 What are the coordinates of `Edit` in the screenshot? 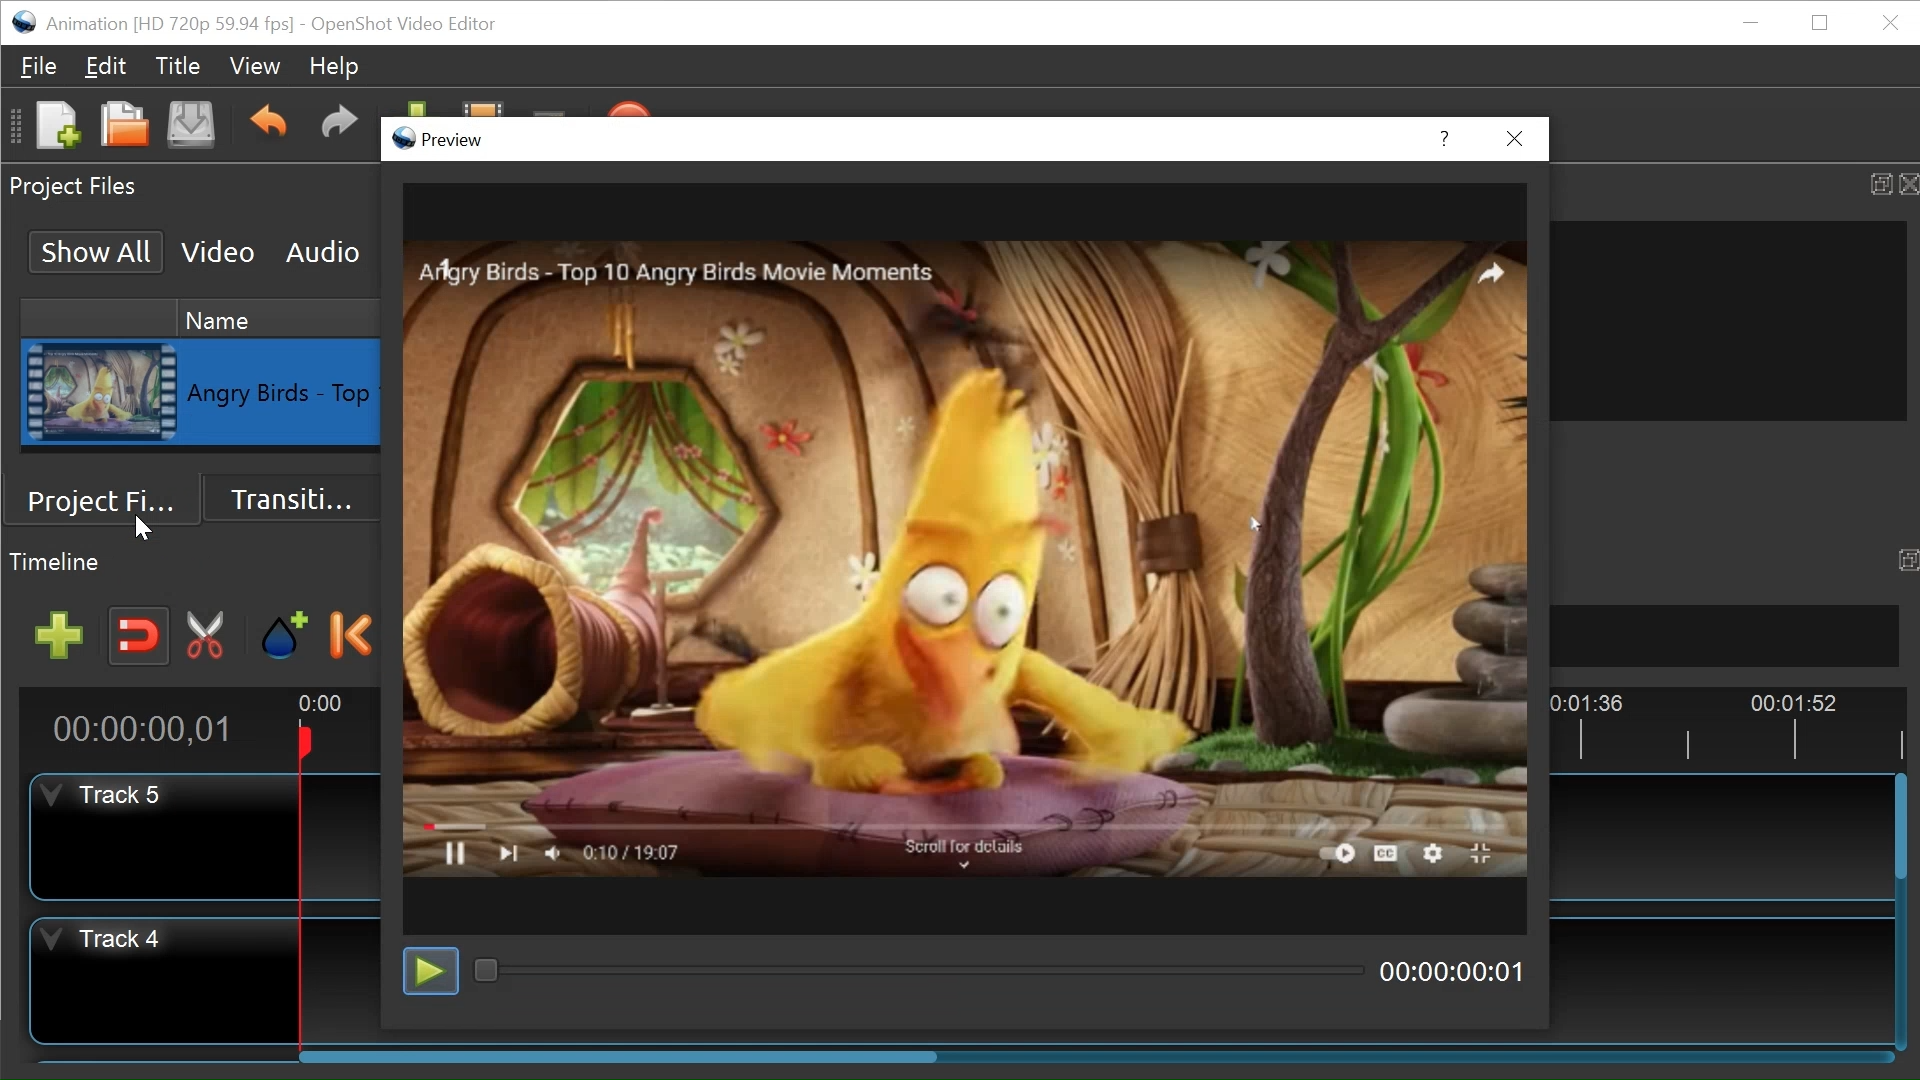 It's located at (107, 67).